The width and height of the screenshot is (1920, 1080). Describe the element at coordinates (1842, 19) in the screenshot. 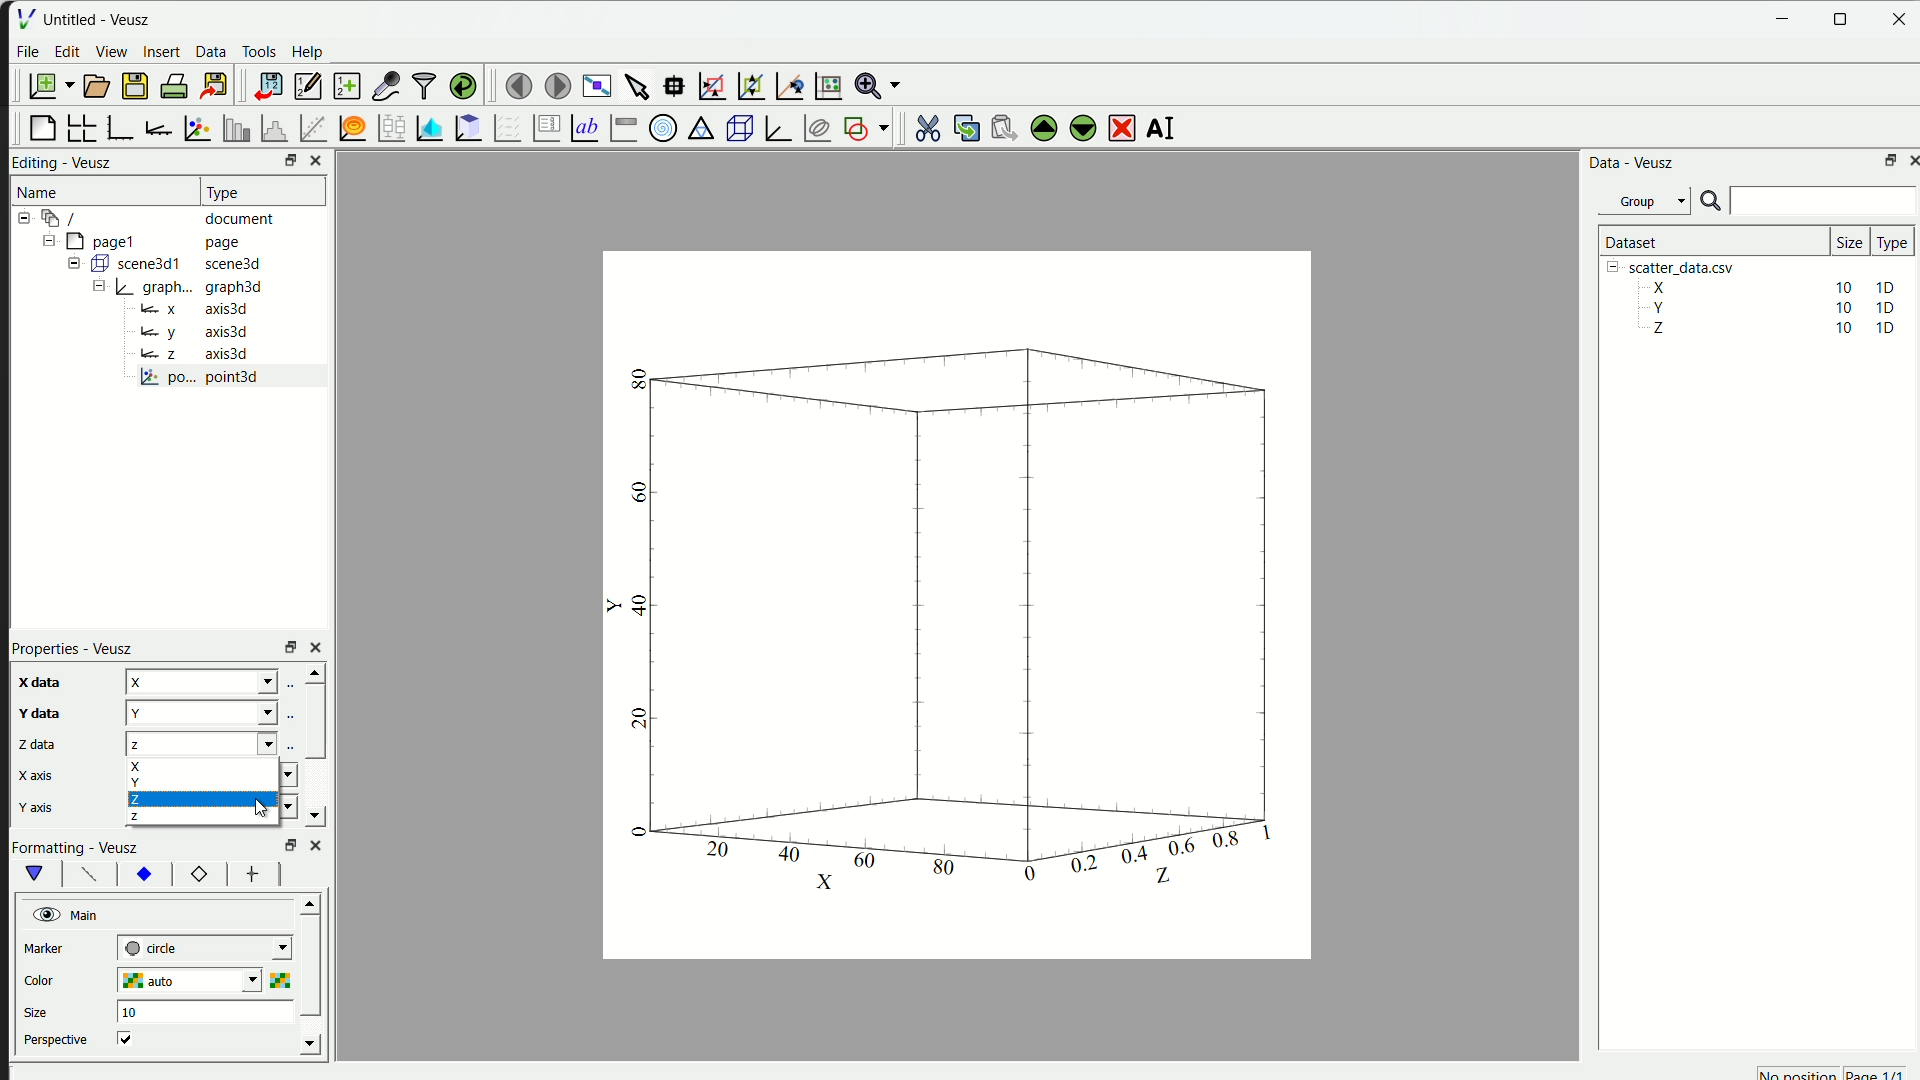

I see `resize` at that location.